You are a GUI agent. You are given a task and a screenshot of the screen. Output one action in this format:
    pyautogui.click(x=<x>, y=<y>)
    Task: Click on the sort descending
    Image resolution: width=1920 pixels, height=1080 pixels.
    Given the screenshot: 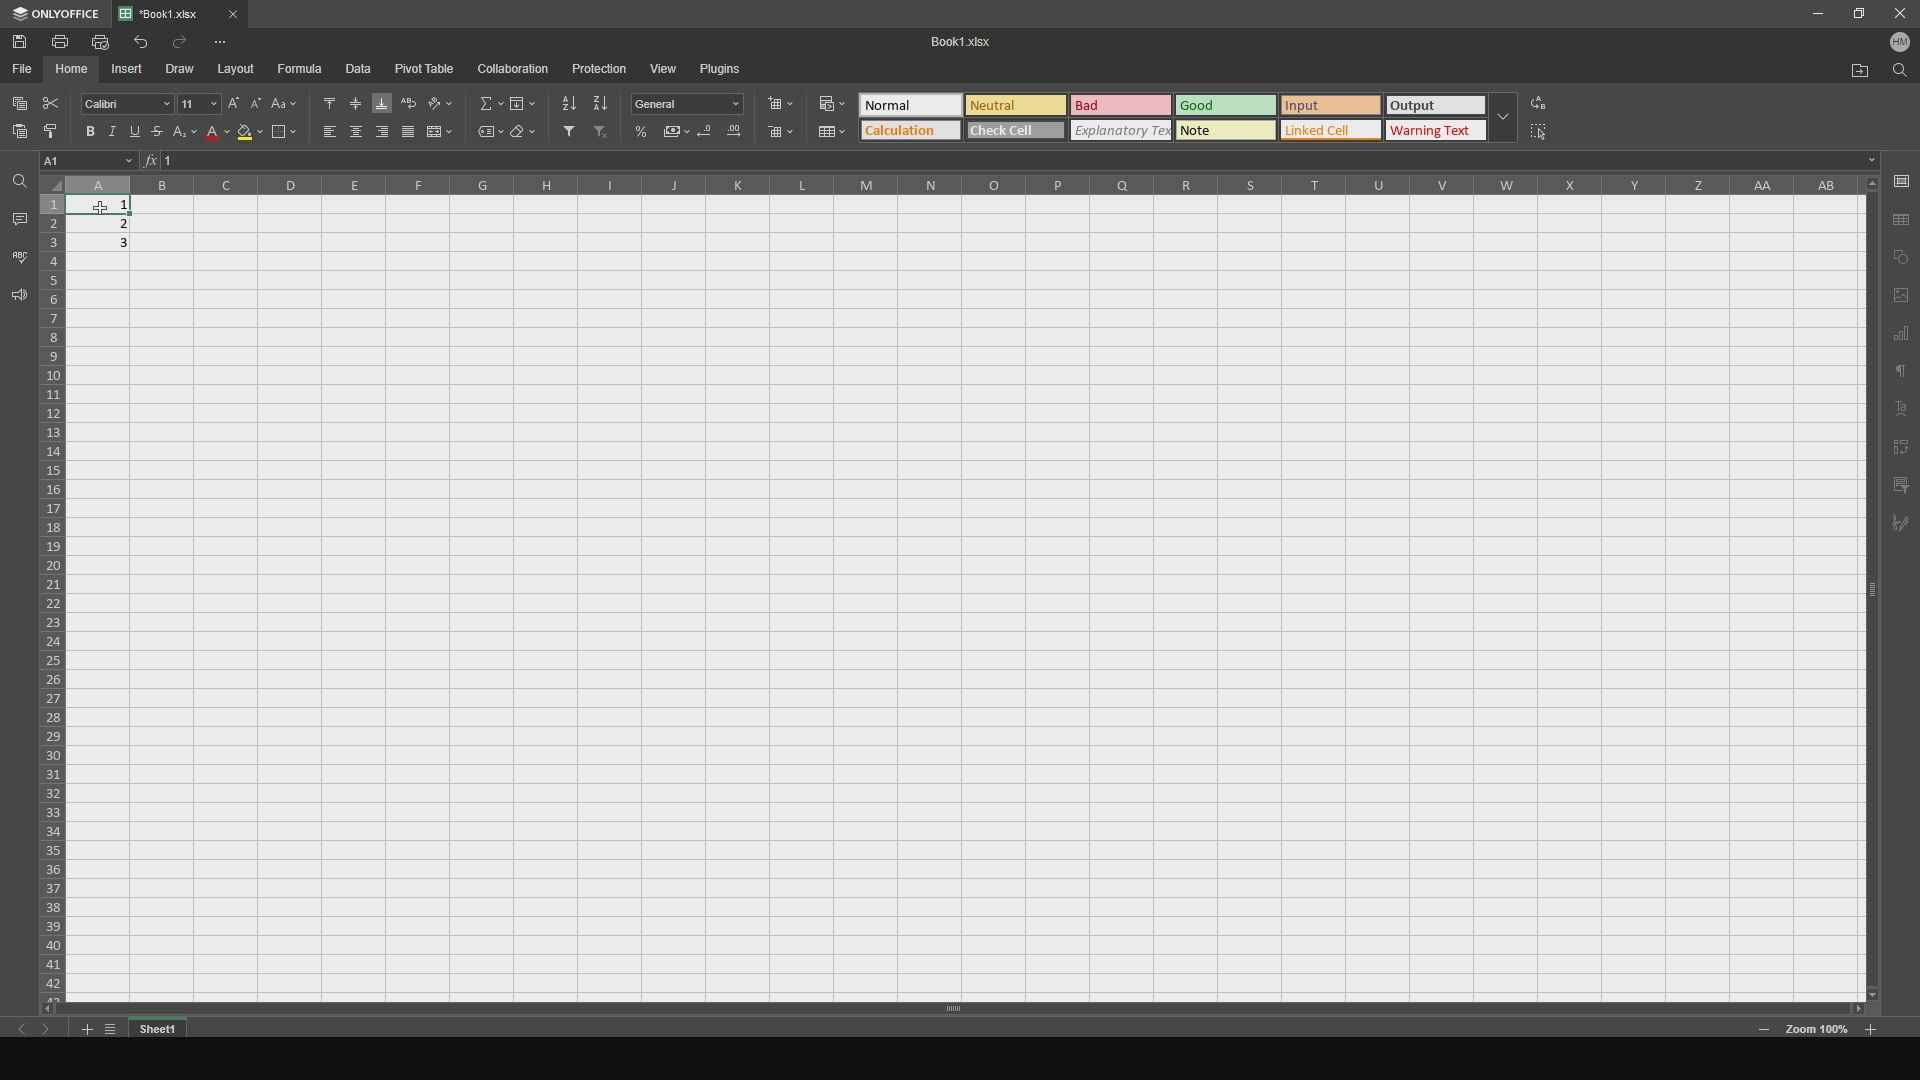 What is the action you would take?
    pyautogui.click(x=601, y=102)
    